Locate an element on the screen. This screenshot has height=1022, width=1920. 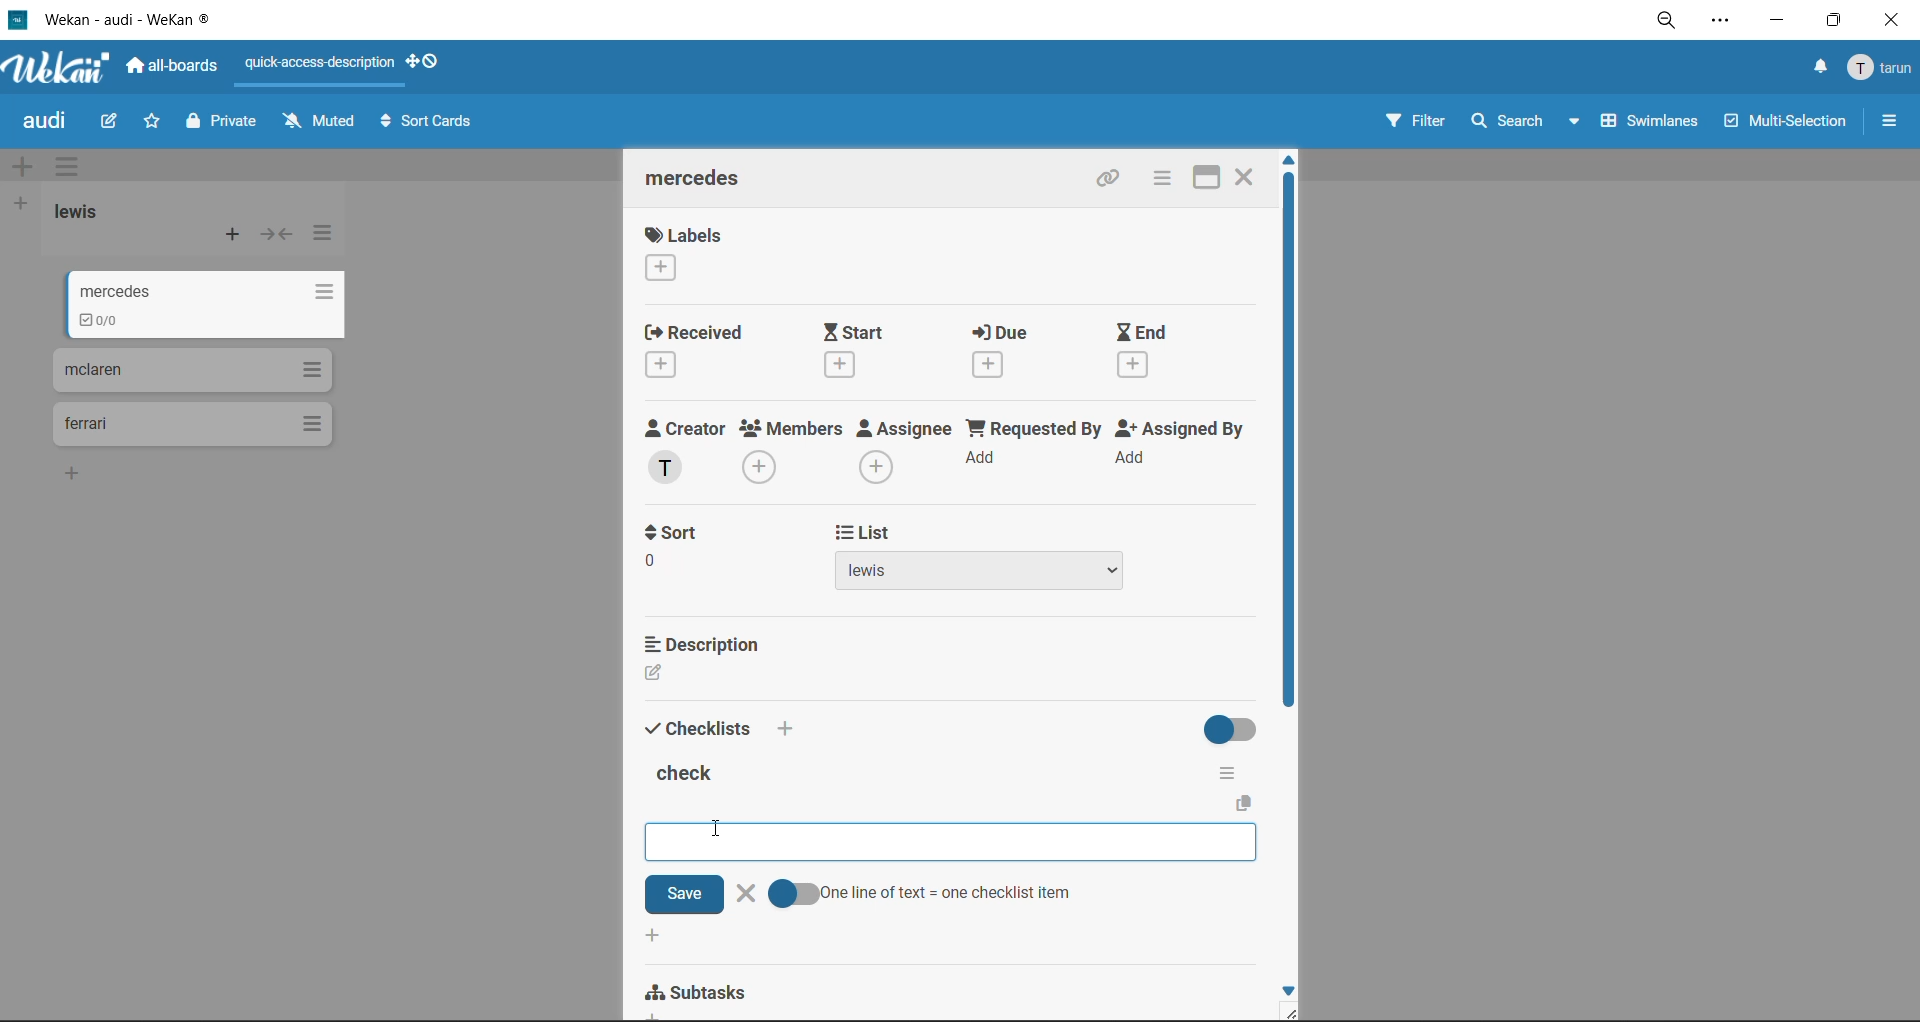
notifications is located at coordinates (1815, 67).